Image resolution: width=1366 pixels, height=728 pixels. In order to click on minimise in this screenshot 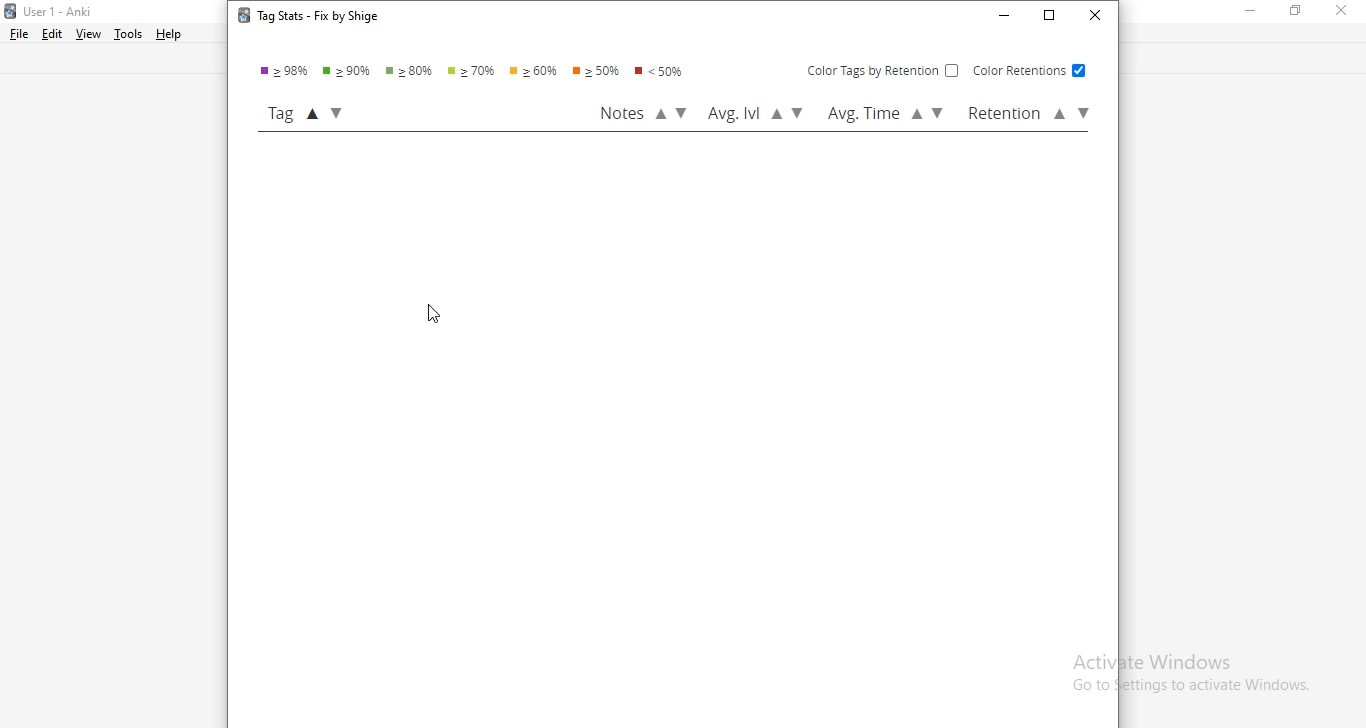, I will do `click(1256, 13)`.